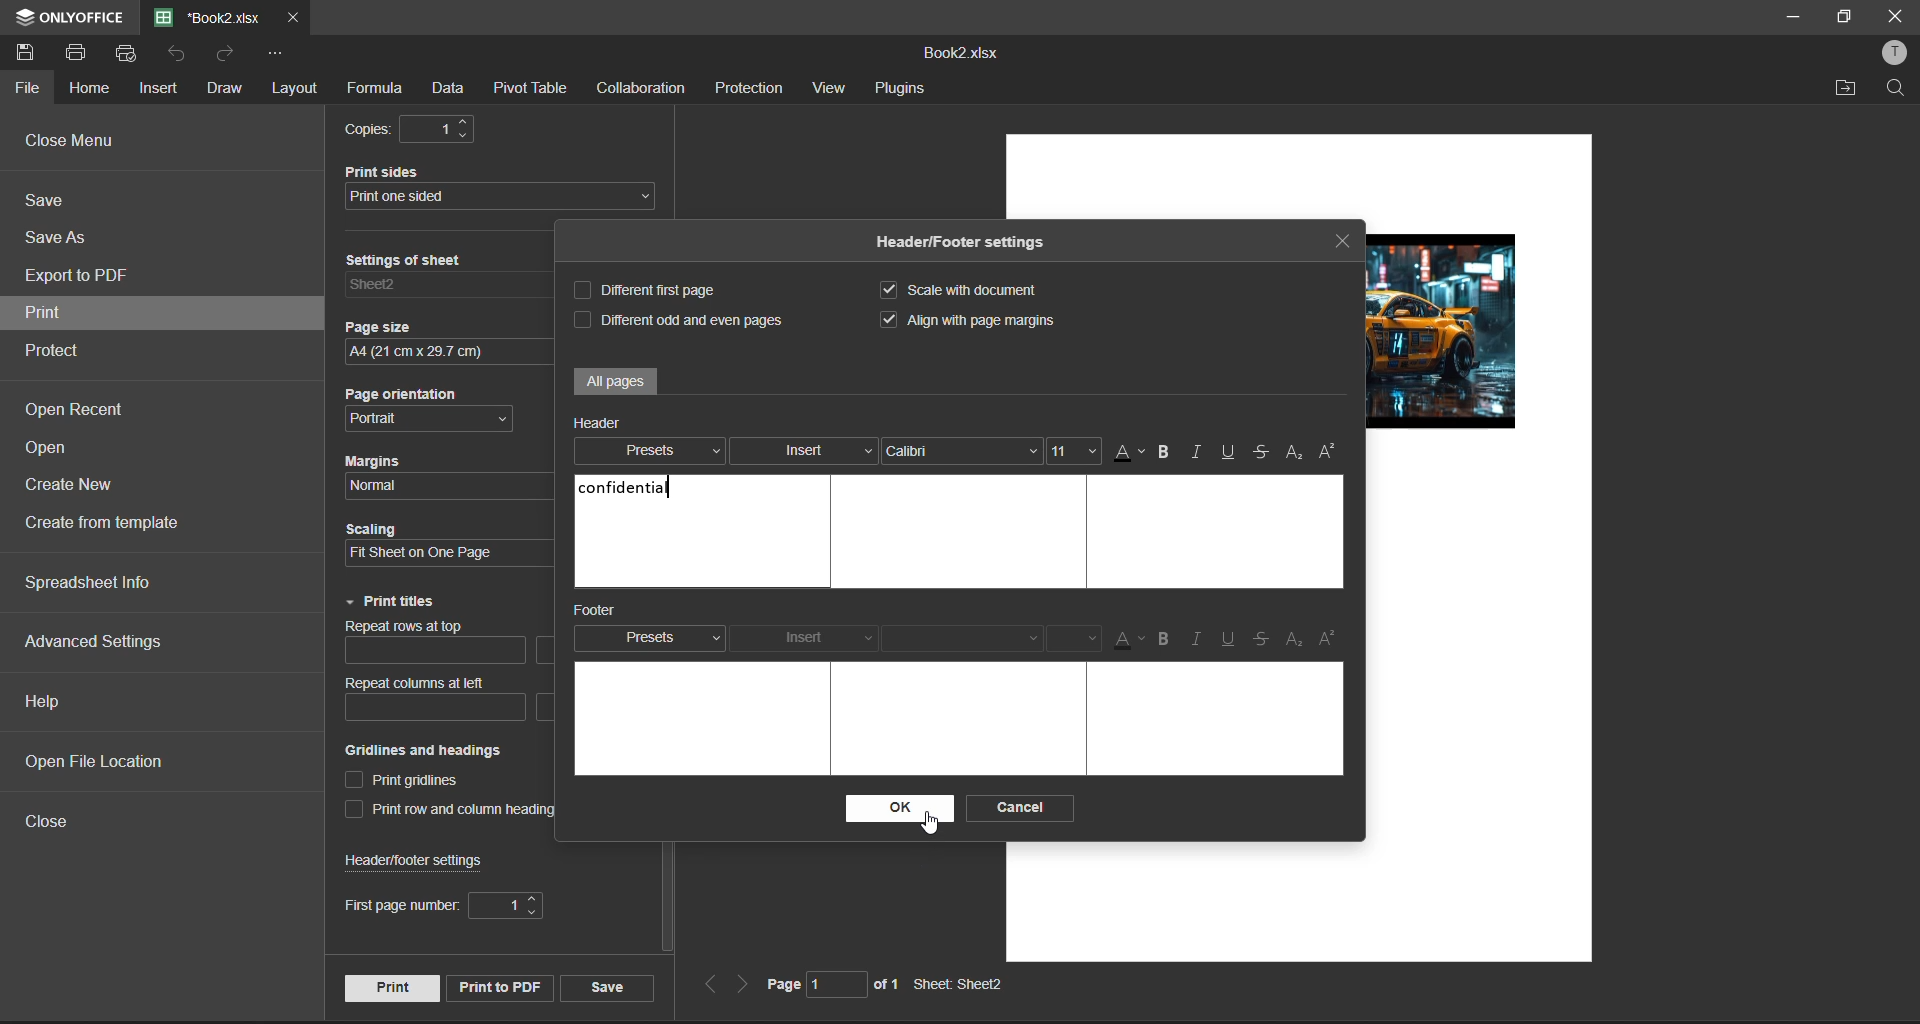  Describe the element at coordinates (184, 57) in the screenshot. I see `undo` at that location.